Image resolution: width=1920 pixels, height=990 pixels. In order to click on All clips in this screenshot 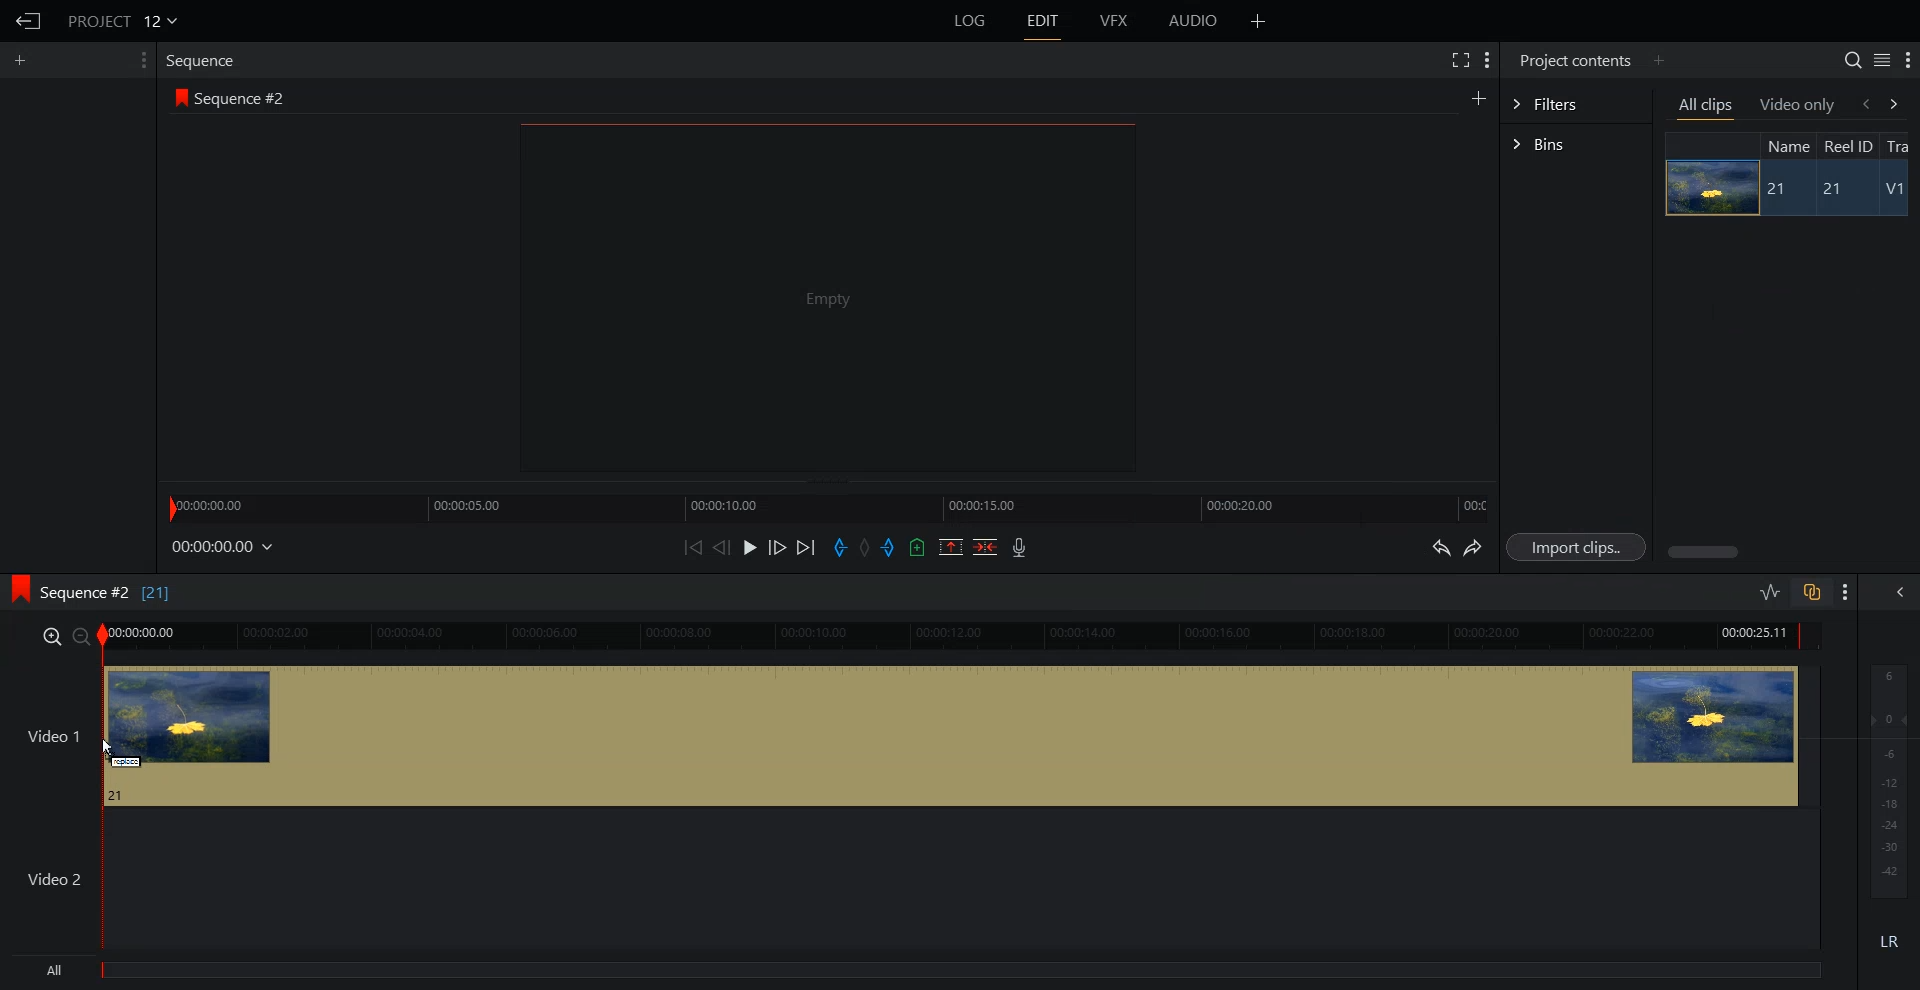, I will do `click(1707, 106)`.